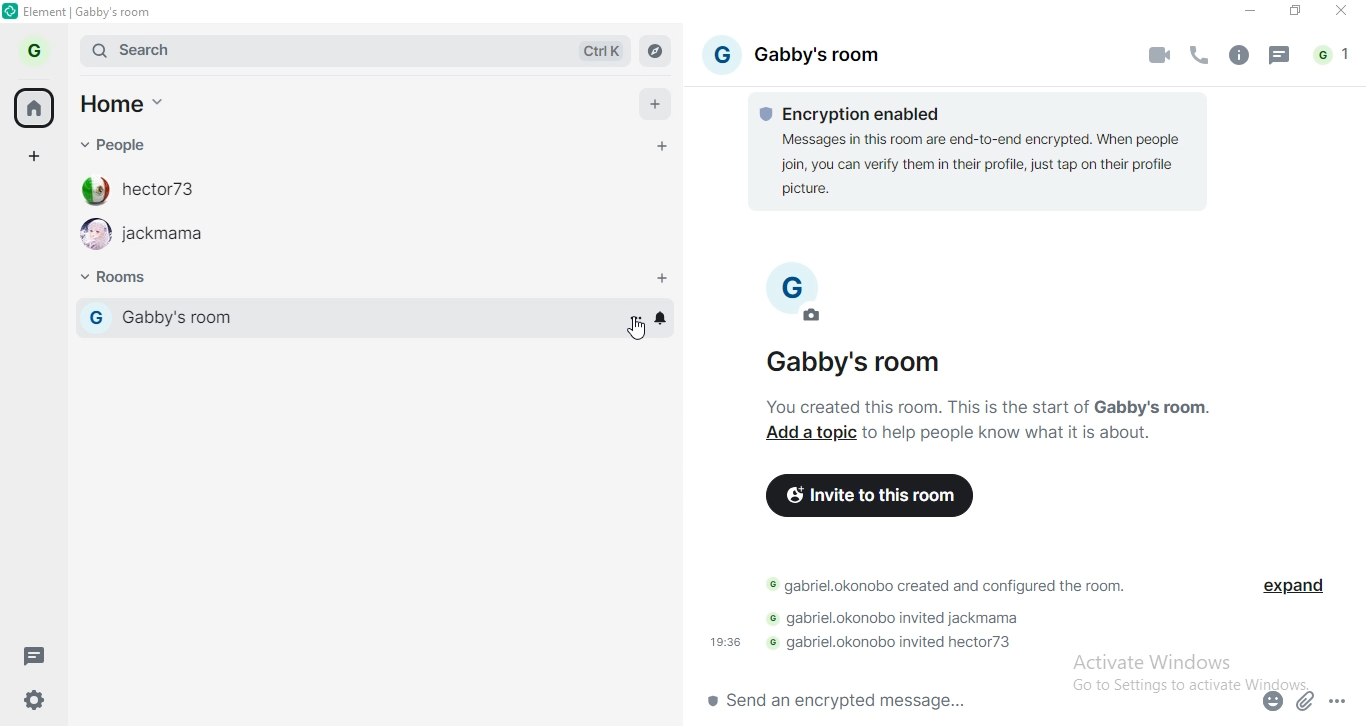 The width and height of the screenshot is (1366, 726). I want to click on rooms, so click(125, 280).